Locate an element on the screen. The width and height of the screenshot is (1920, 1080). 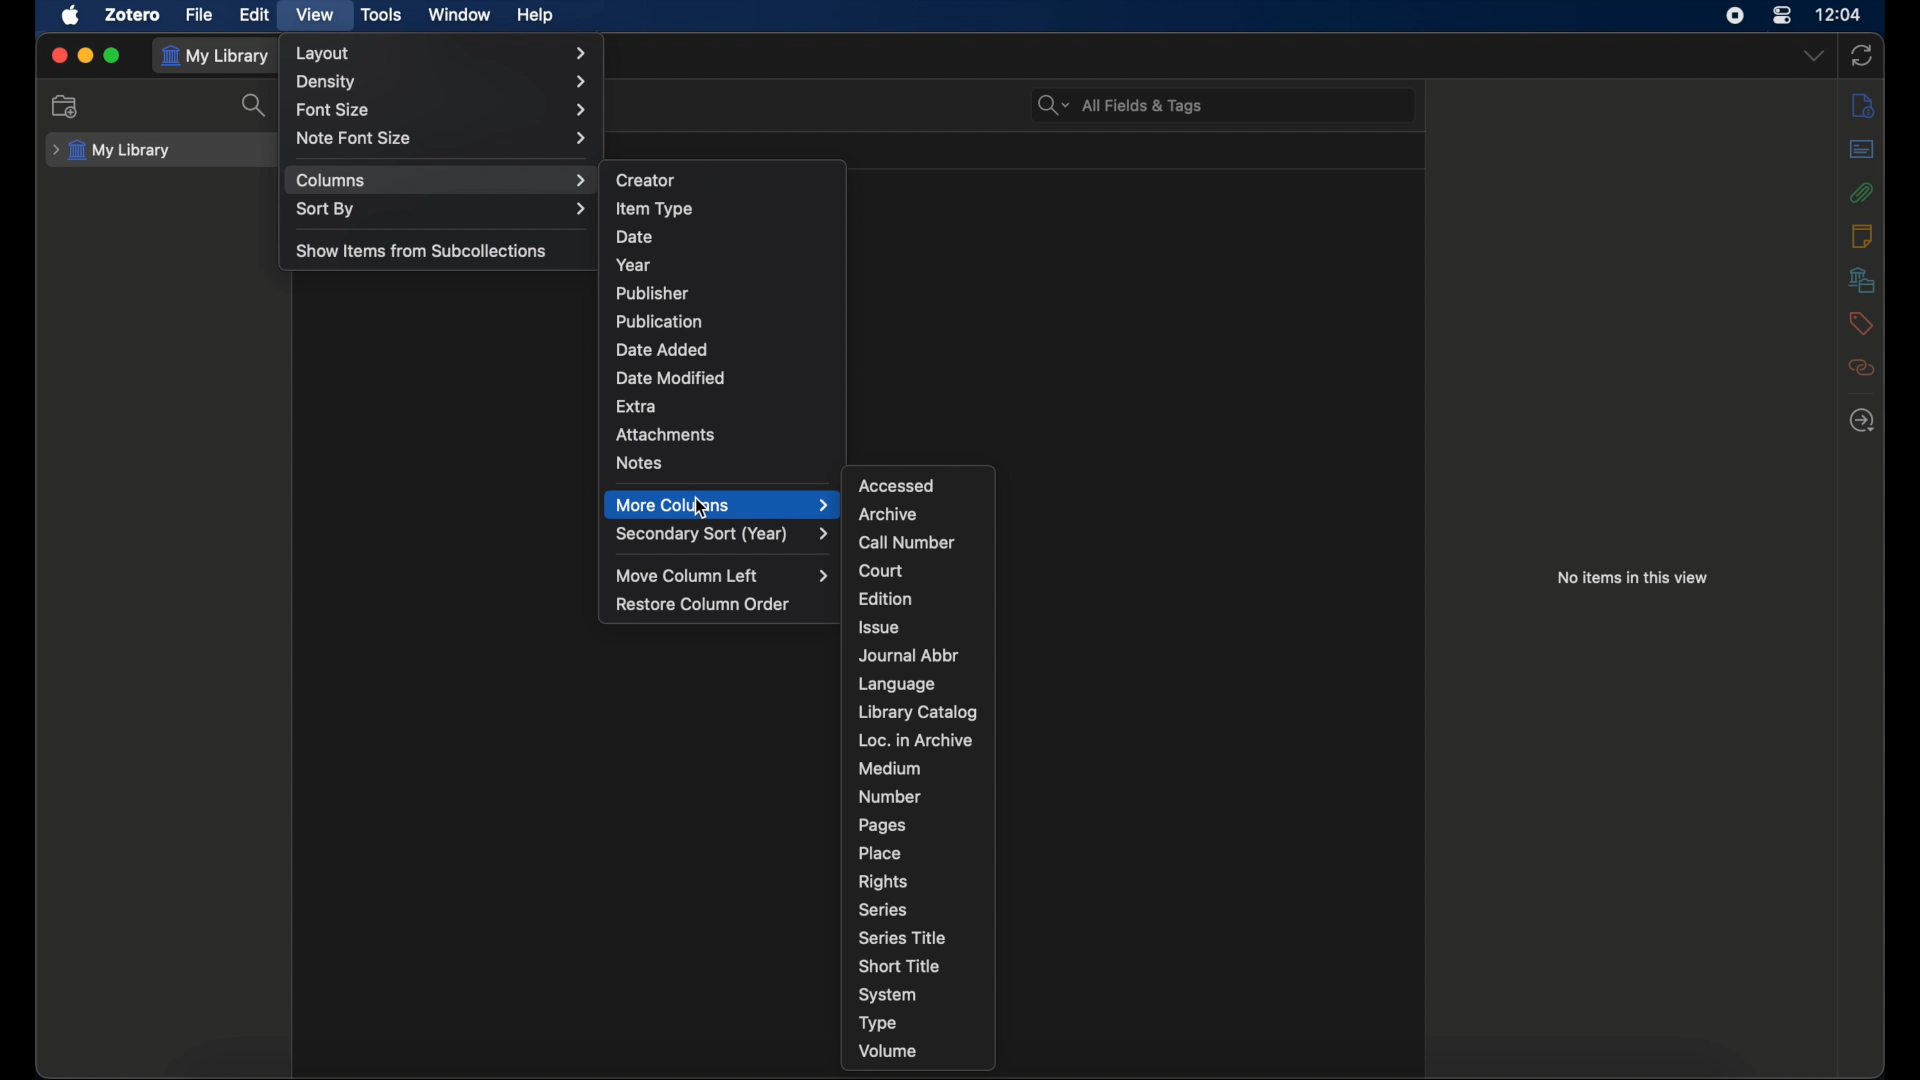
maximize is located at coordinates (113, 55).